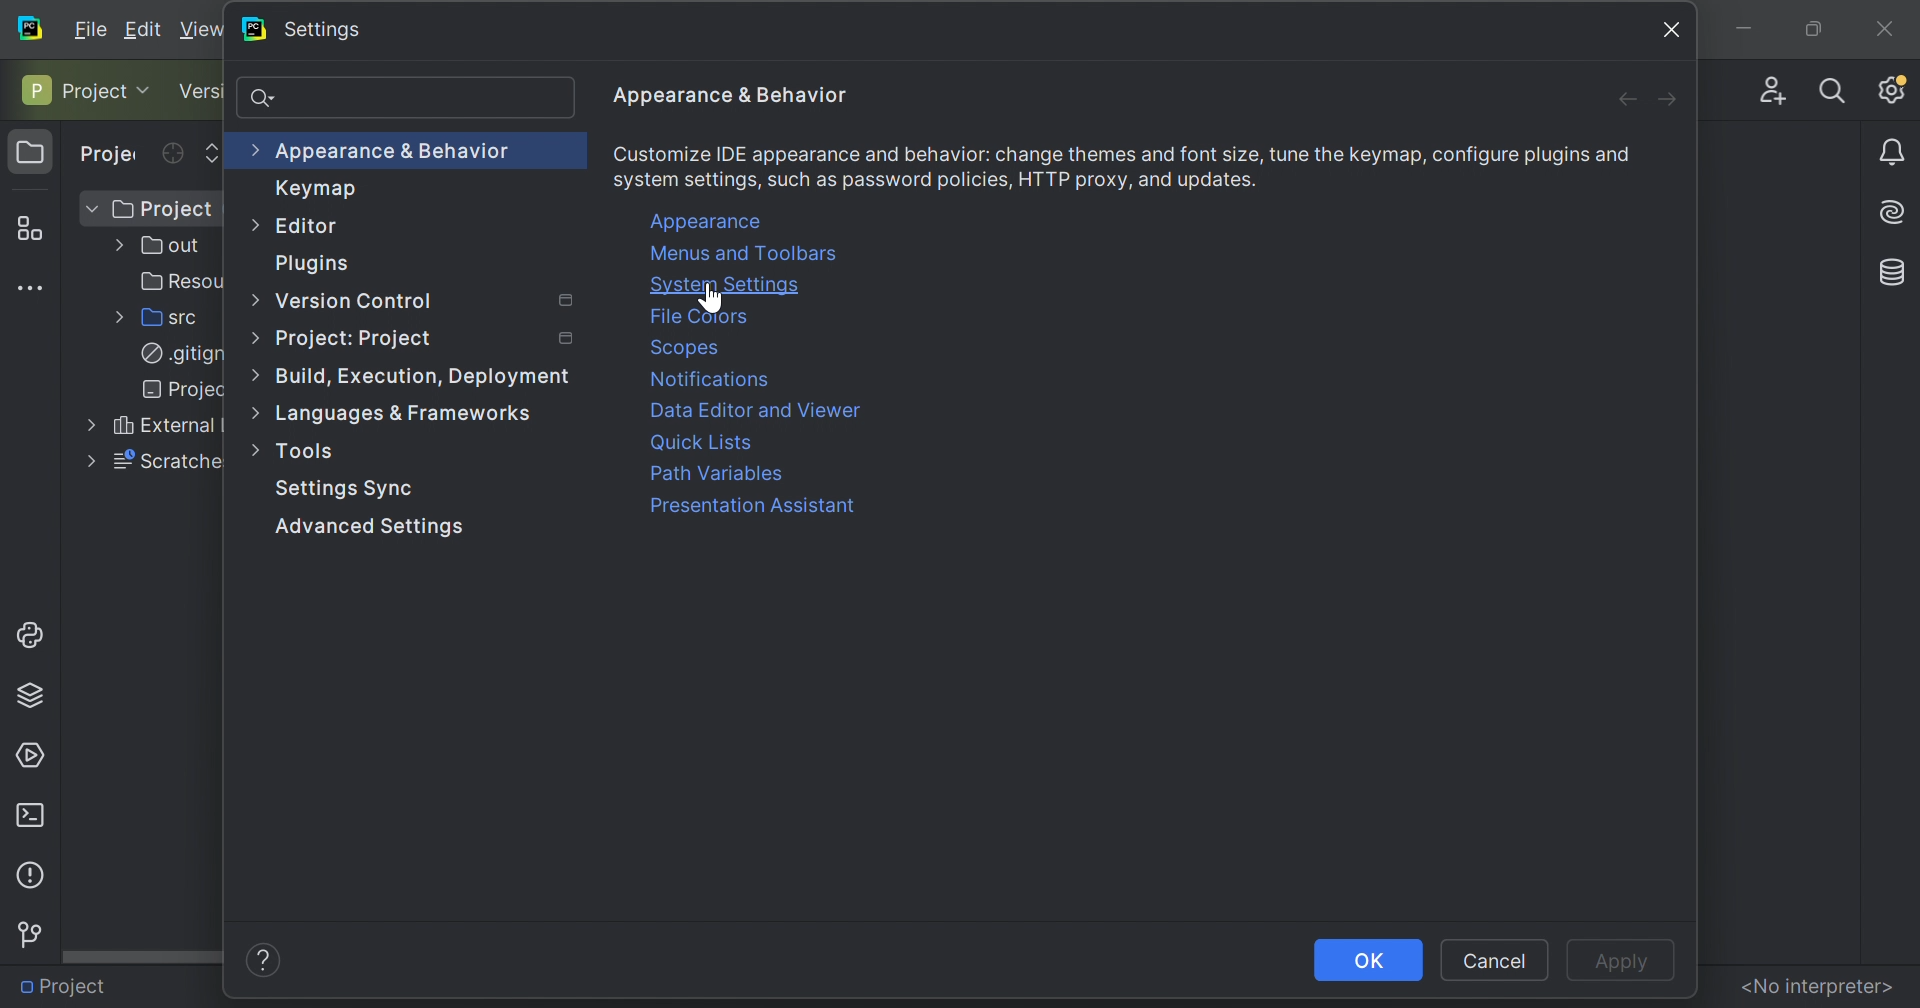 The width and height of the screenshot is (1920, 1008). I want to click on More, so click(251, 412).